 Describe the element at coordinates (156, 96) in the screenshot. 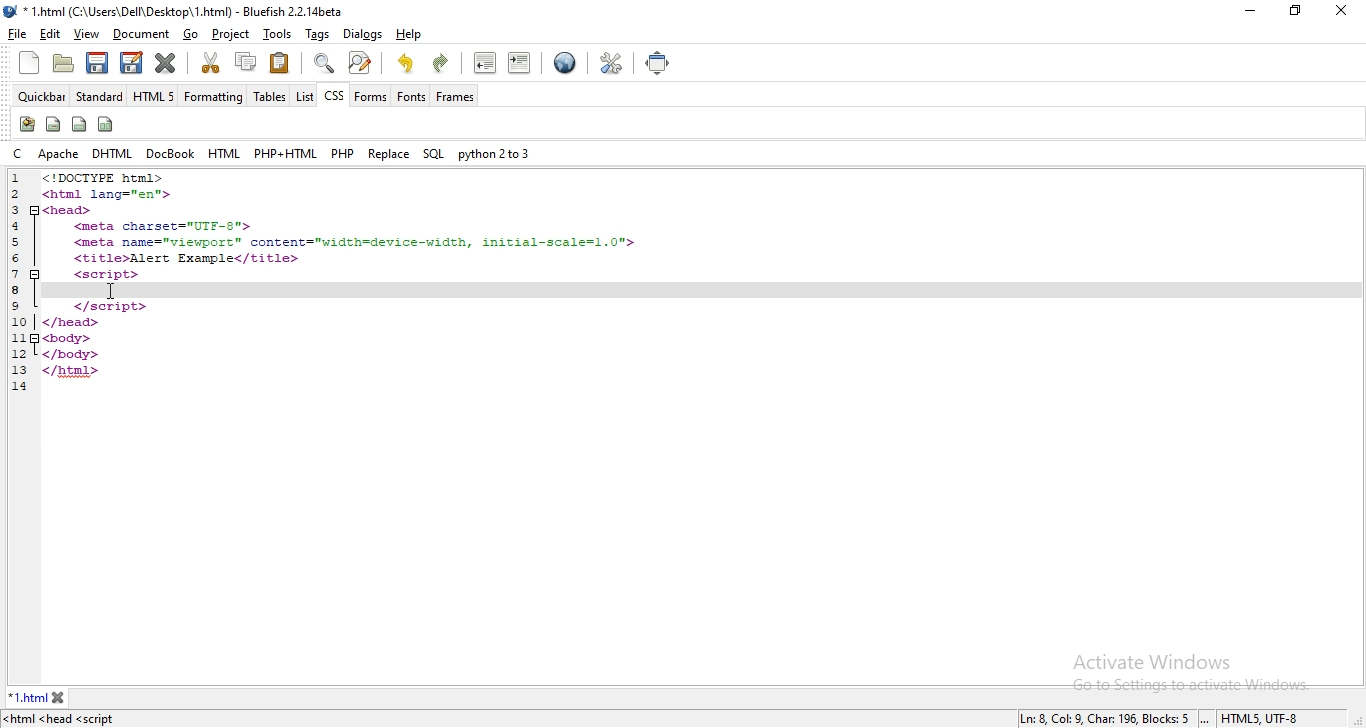

I see `html 5` at that location.